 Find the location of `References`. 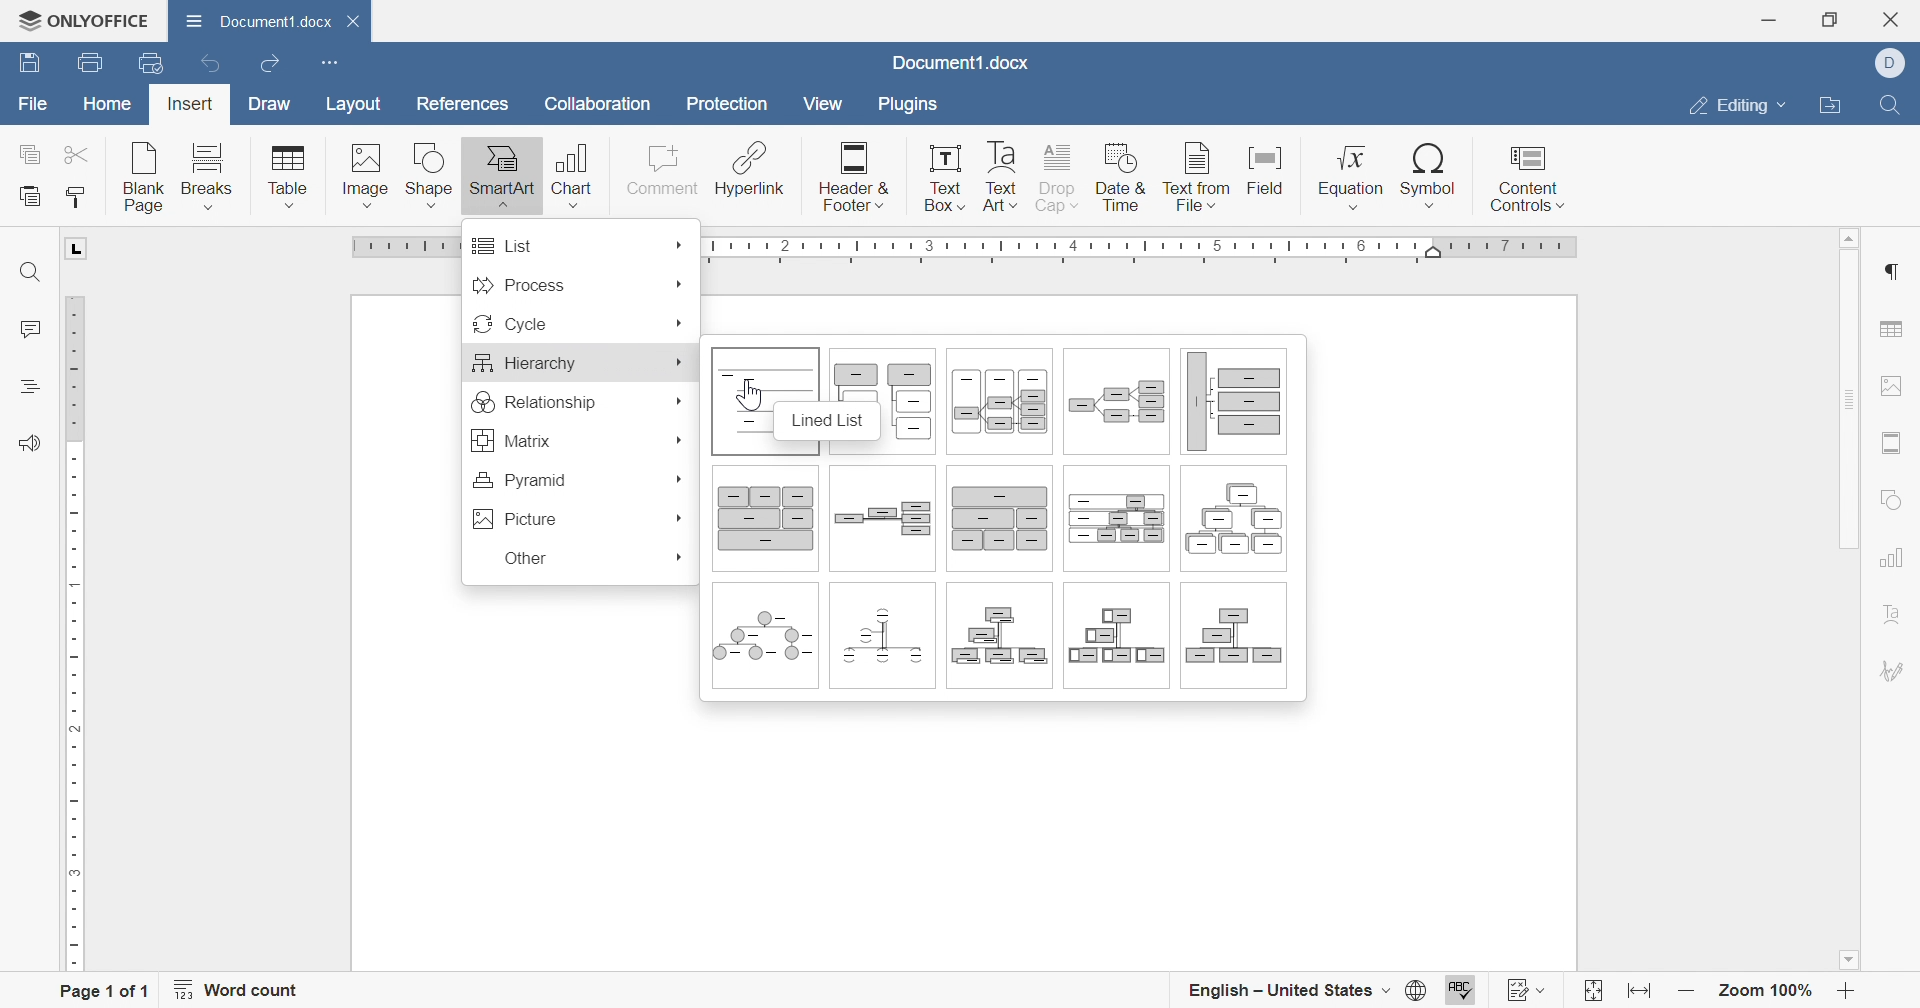

References is located at coordinates (460, 106).